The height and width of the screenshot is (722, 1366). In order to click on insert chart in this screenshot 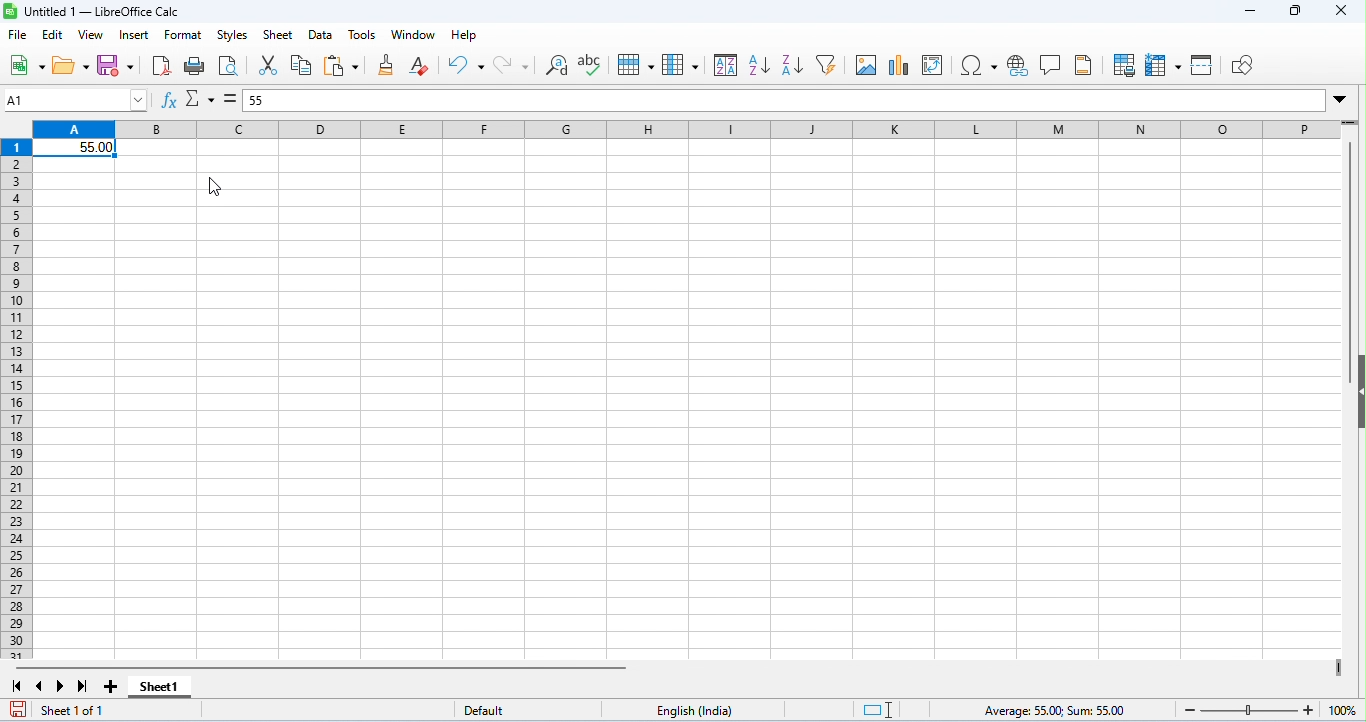, I will do `click(901, 66)`.